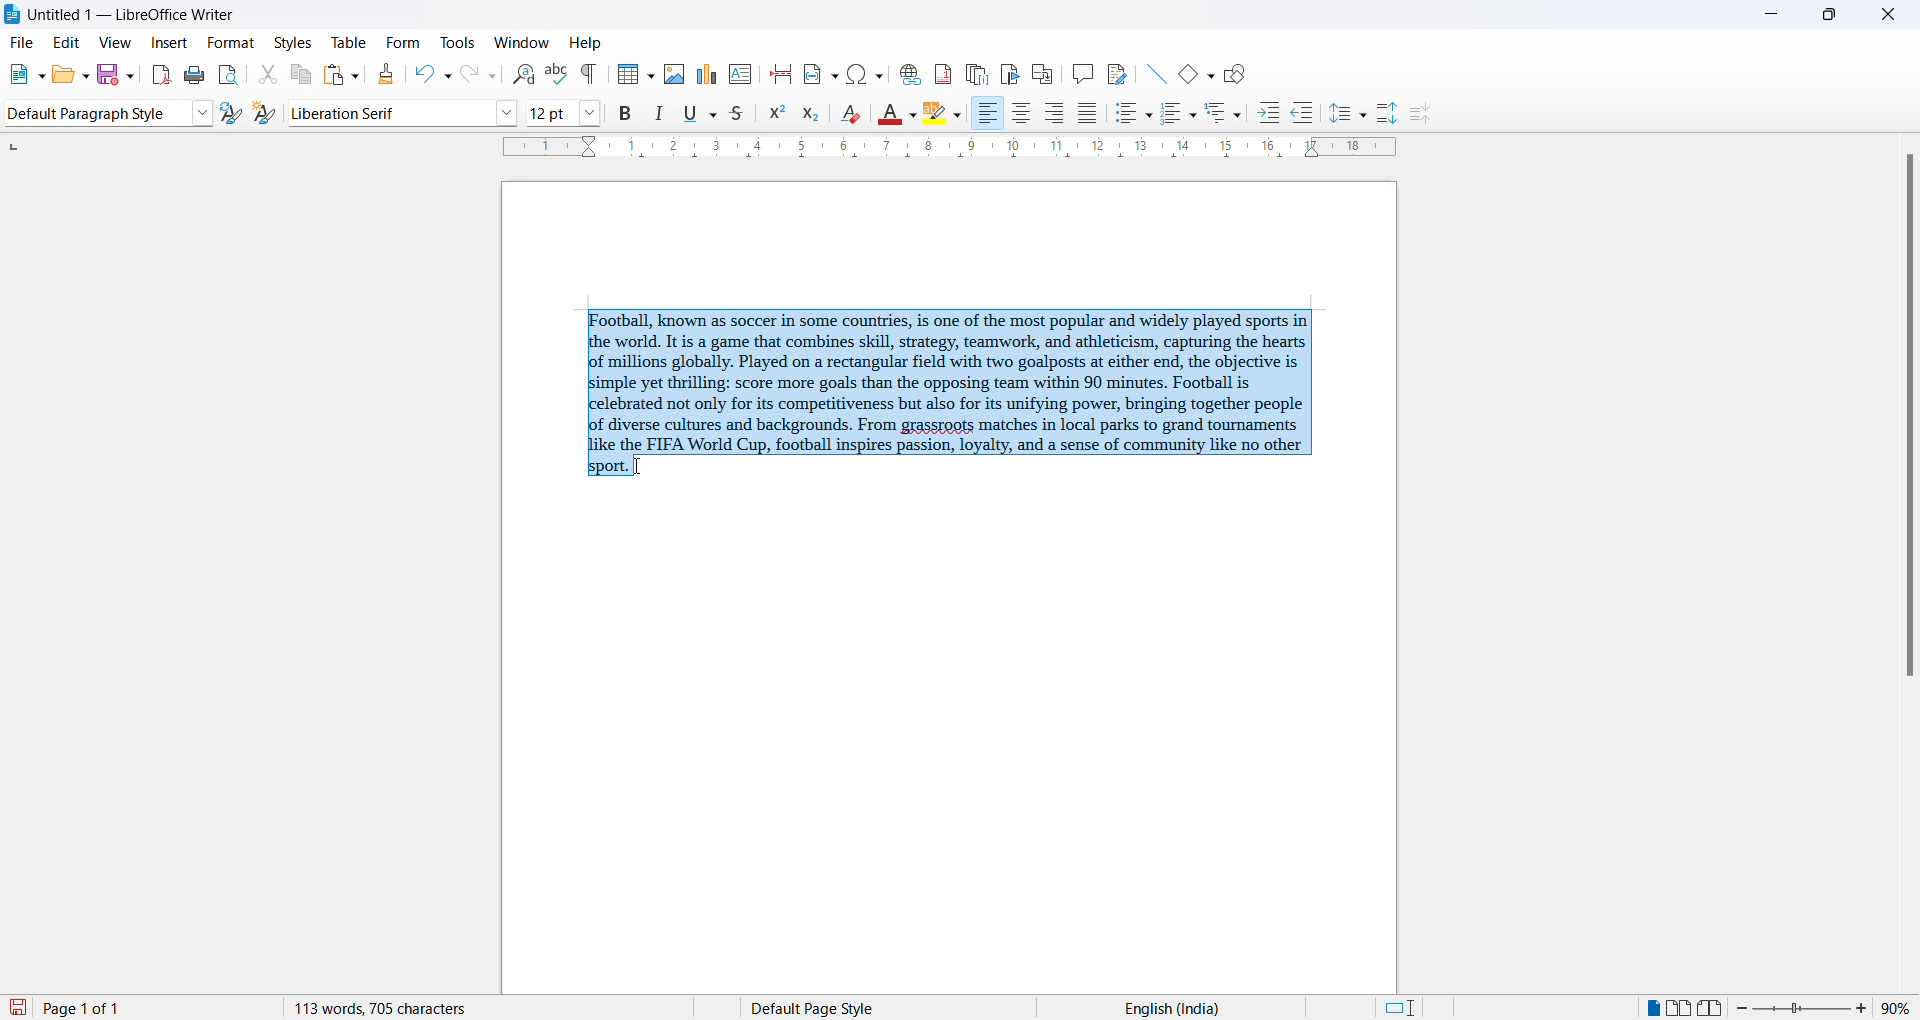 The width and height of the screenshot is (1920, 1020). What do you see at coordinates (909, 77) in the screenshot?
I see `insert hyperlink` at bounding box center [909, 77].